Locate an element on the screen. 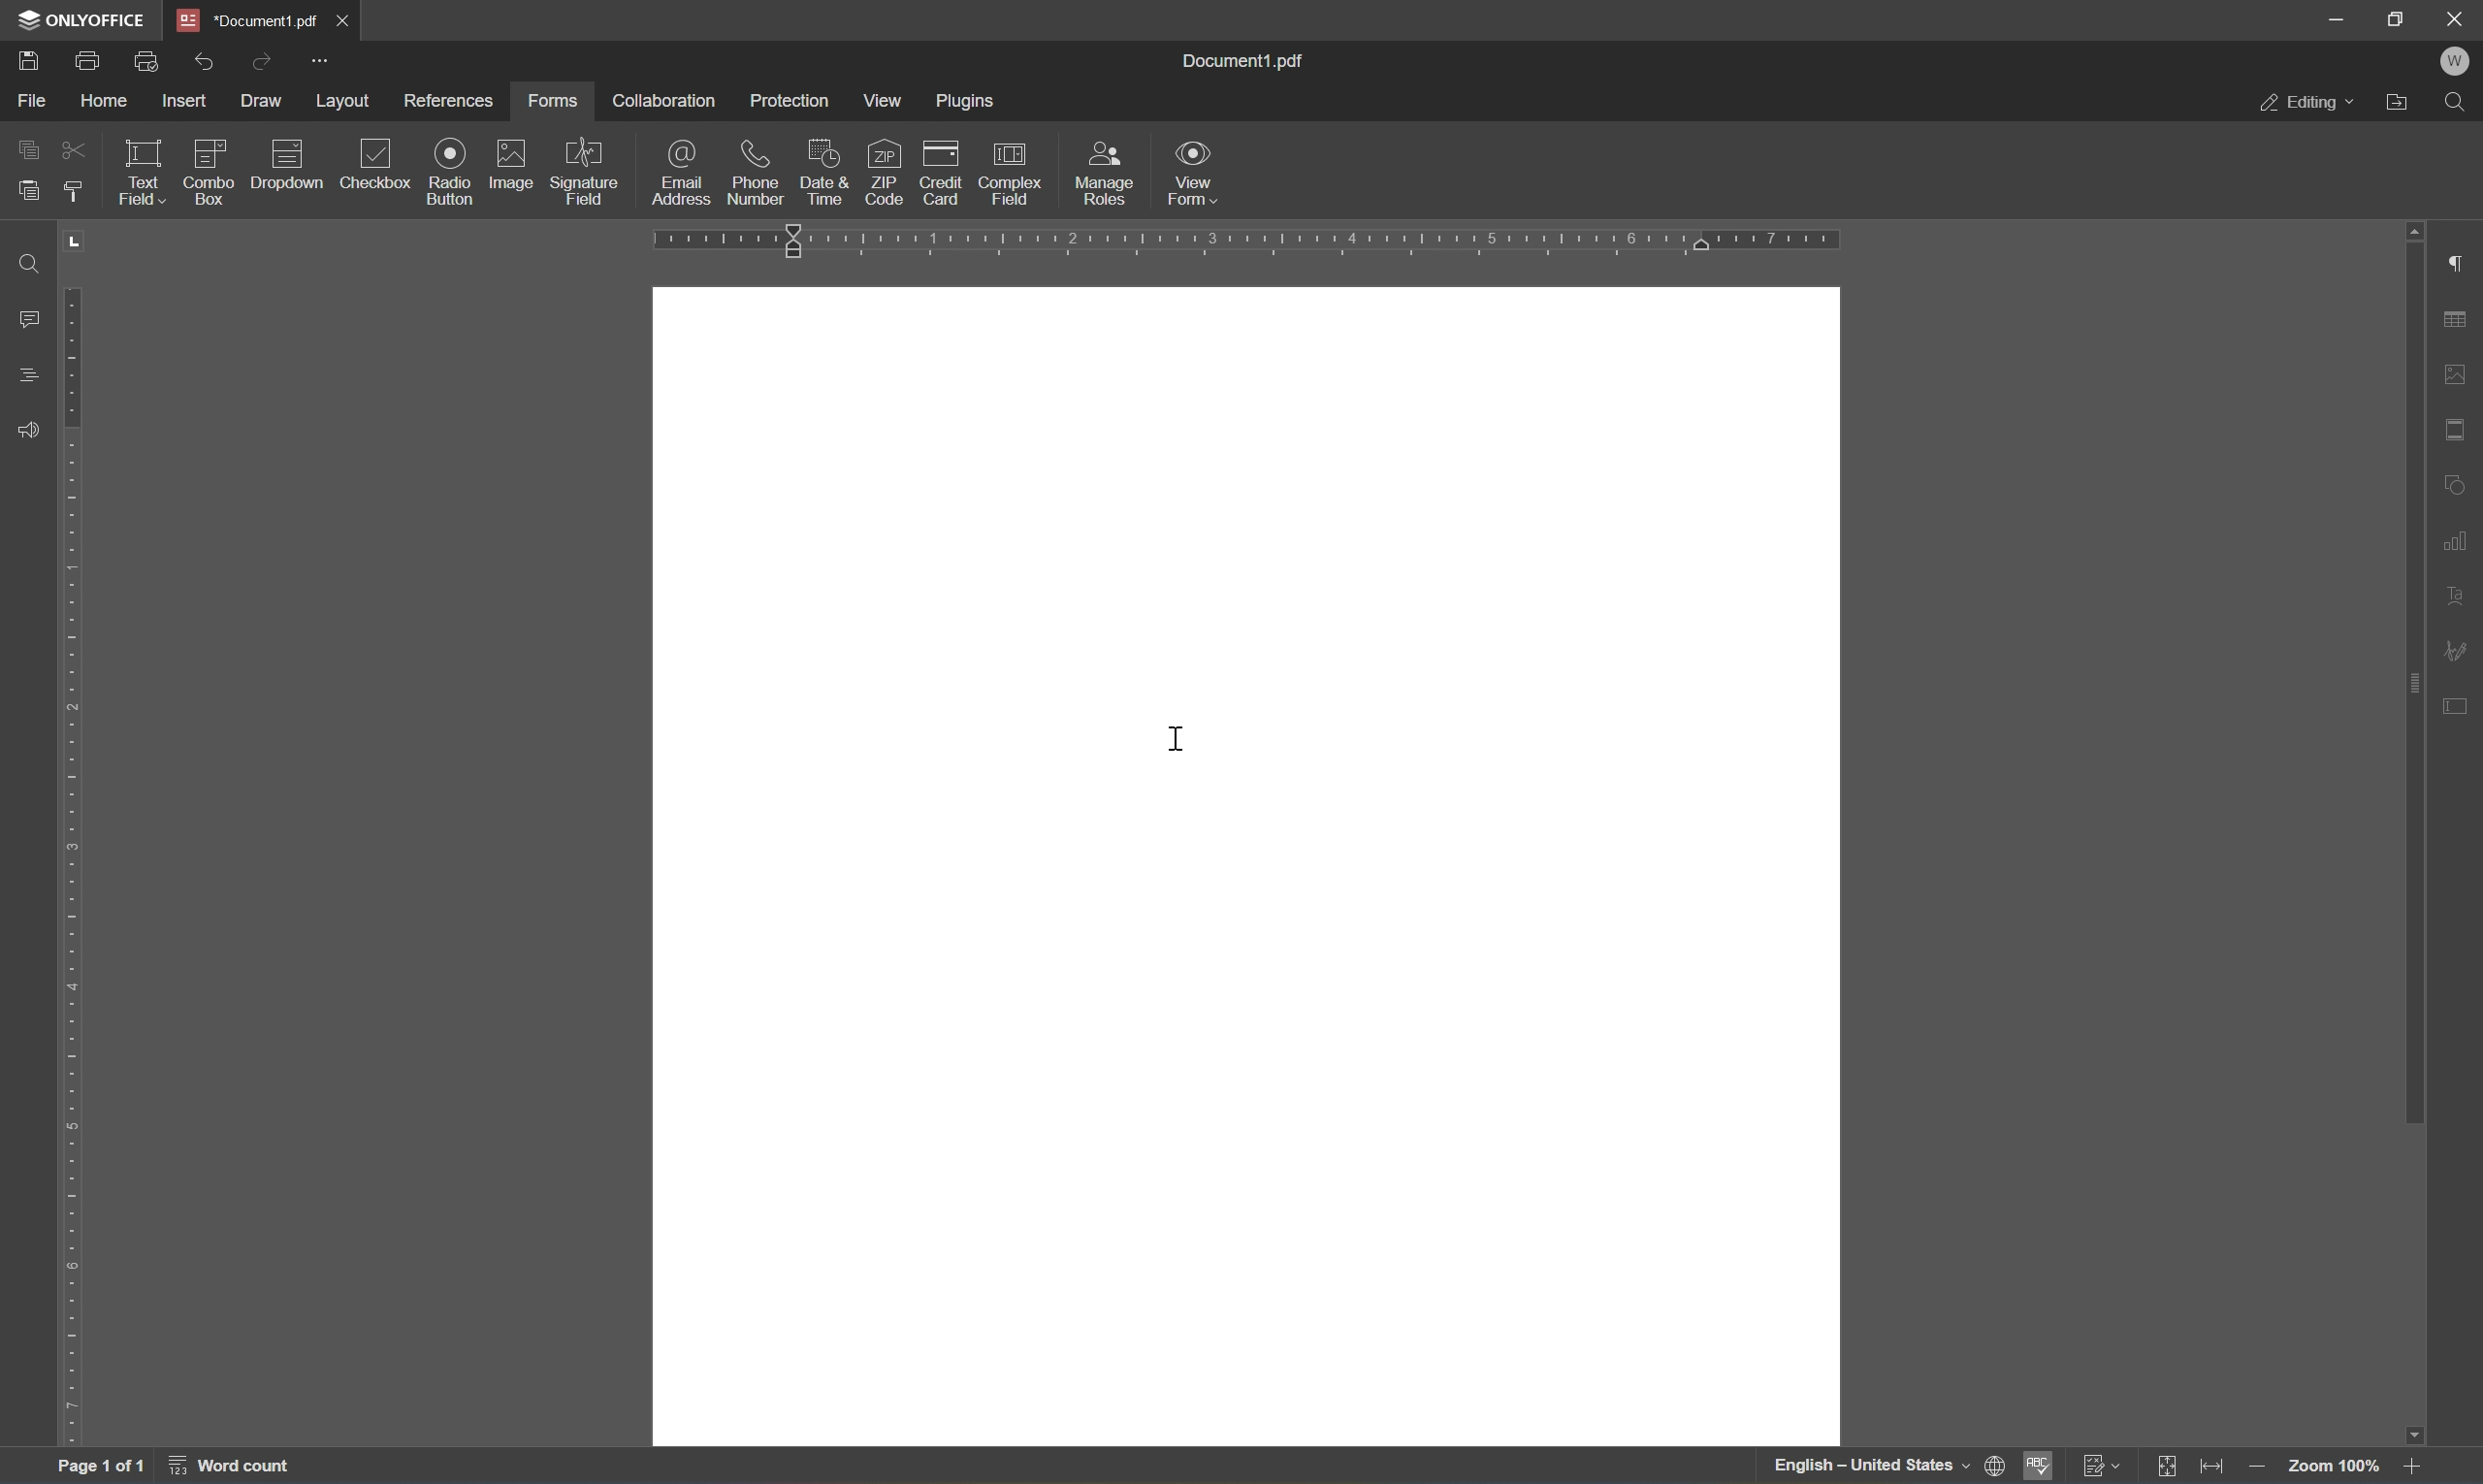 The image size is (2483, 1484). signature settings is located at coordinates (2463, 647).